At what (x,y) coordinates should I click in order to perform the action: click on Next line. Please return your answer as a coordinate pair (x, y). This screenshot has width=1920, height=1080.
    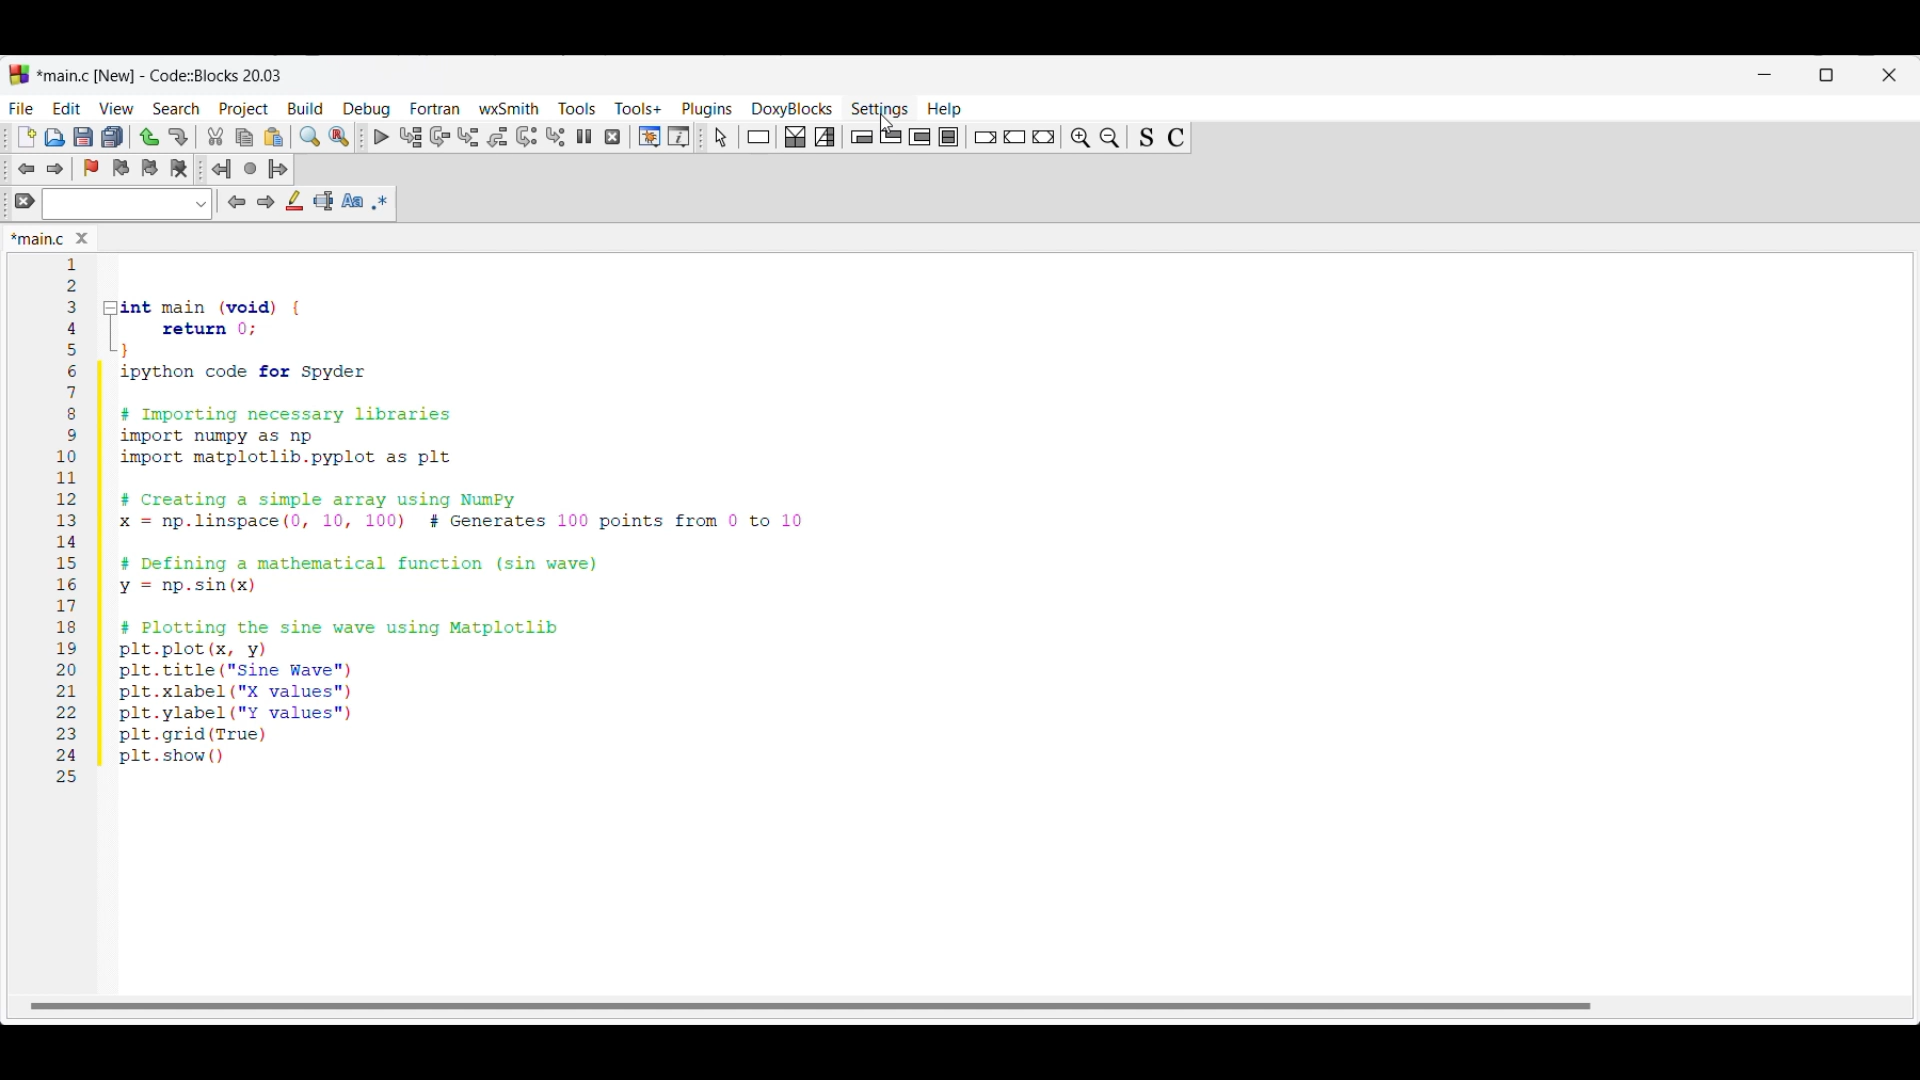
    Looking at the image, I should click on (441, 137).